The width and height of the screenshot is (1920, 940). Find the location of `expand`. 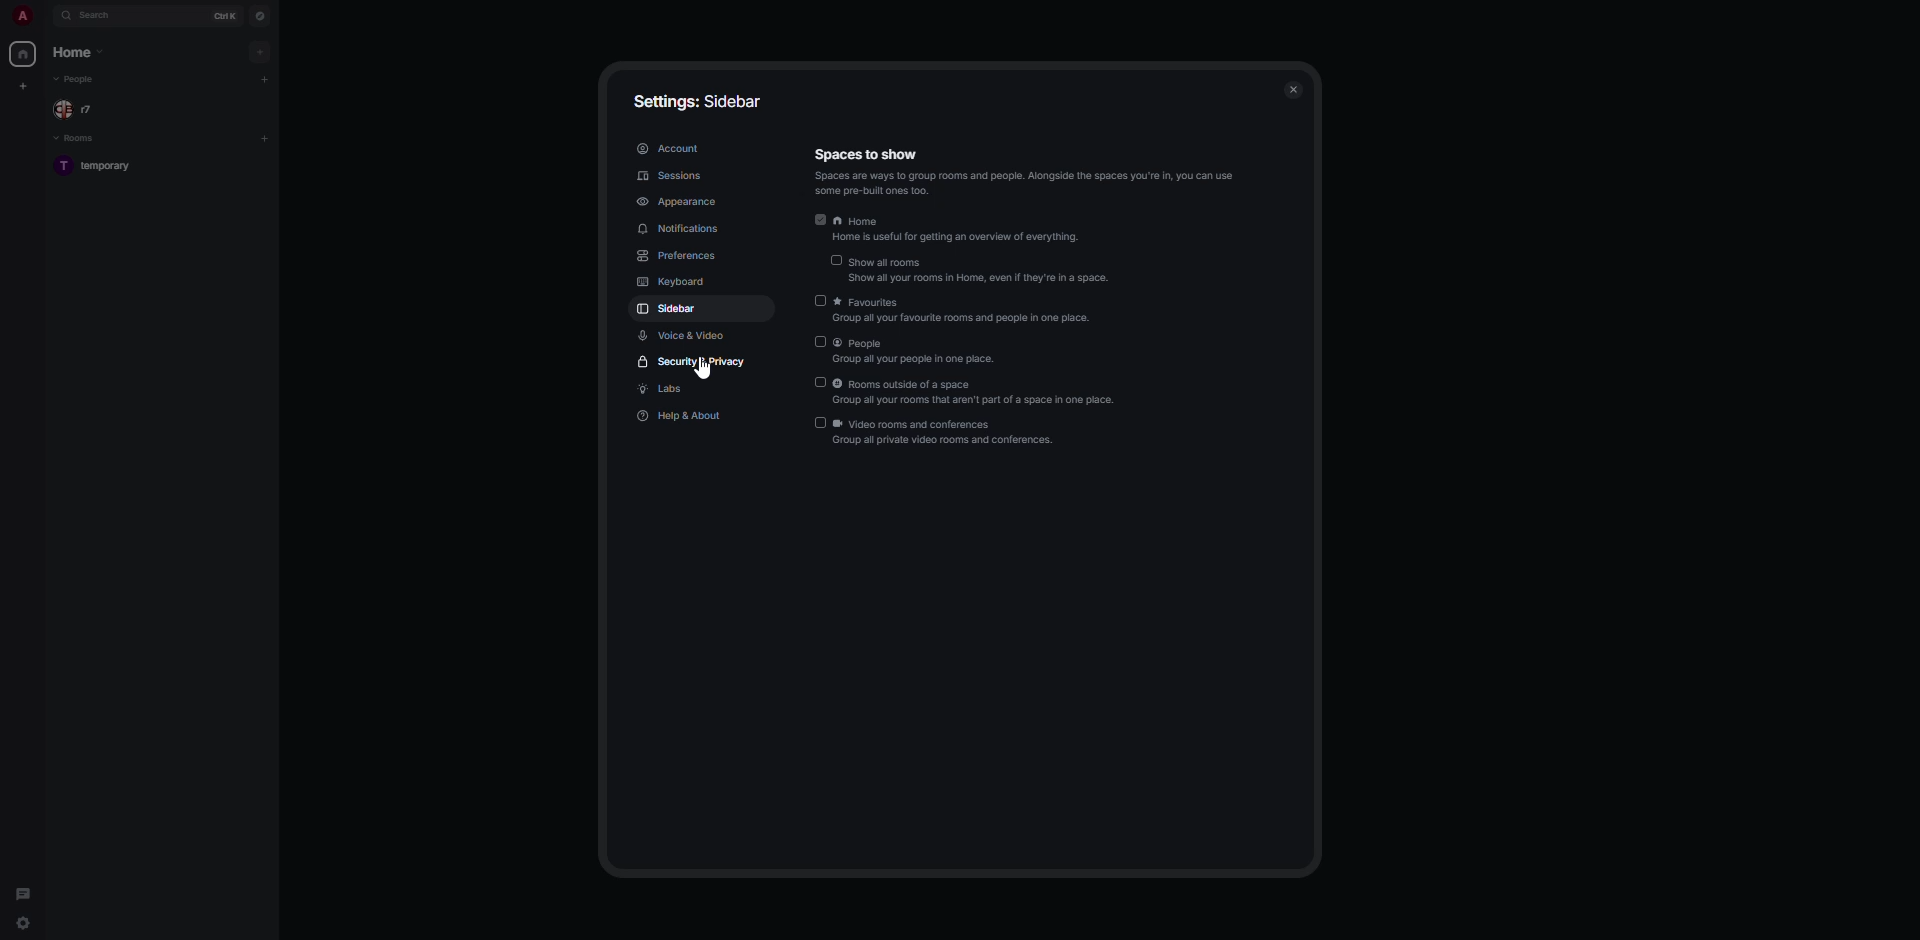

expand is located at coordinates (45, 15).